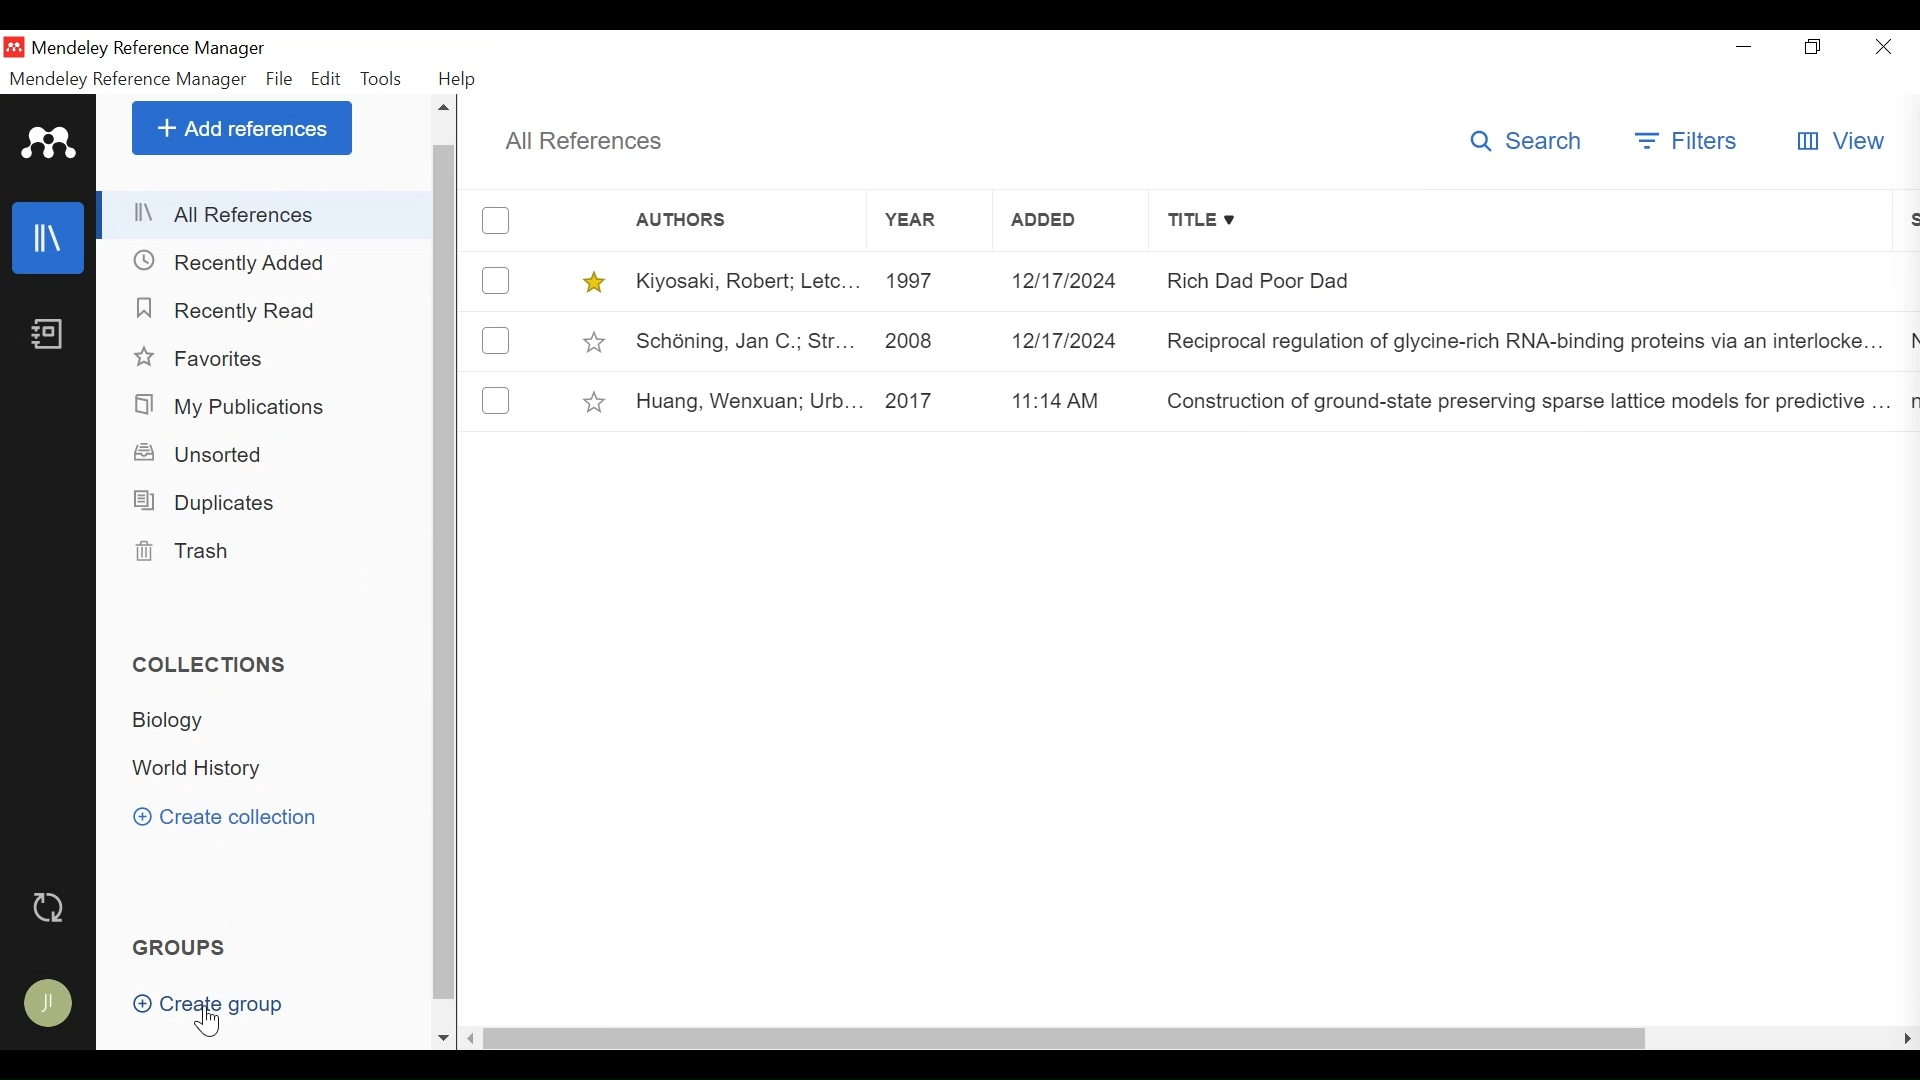 The width and height of the screenshot is (1920, 1080). I want to click on Create Group, so click(219, 1003).